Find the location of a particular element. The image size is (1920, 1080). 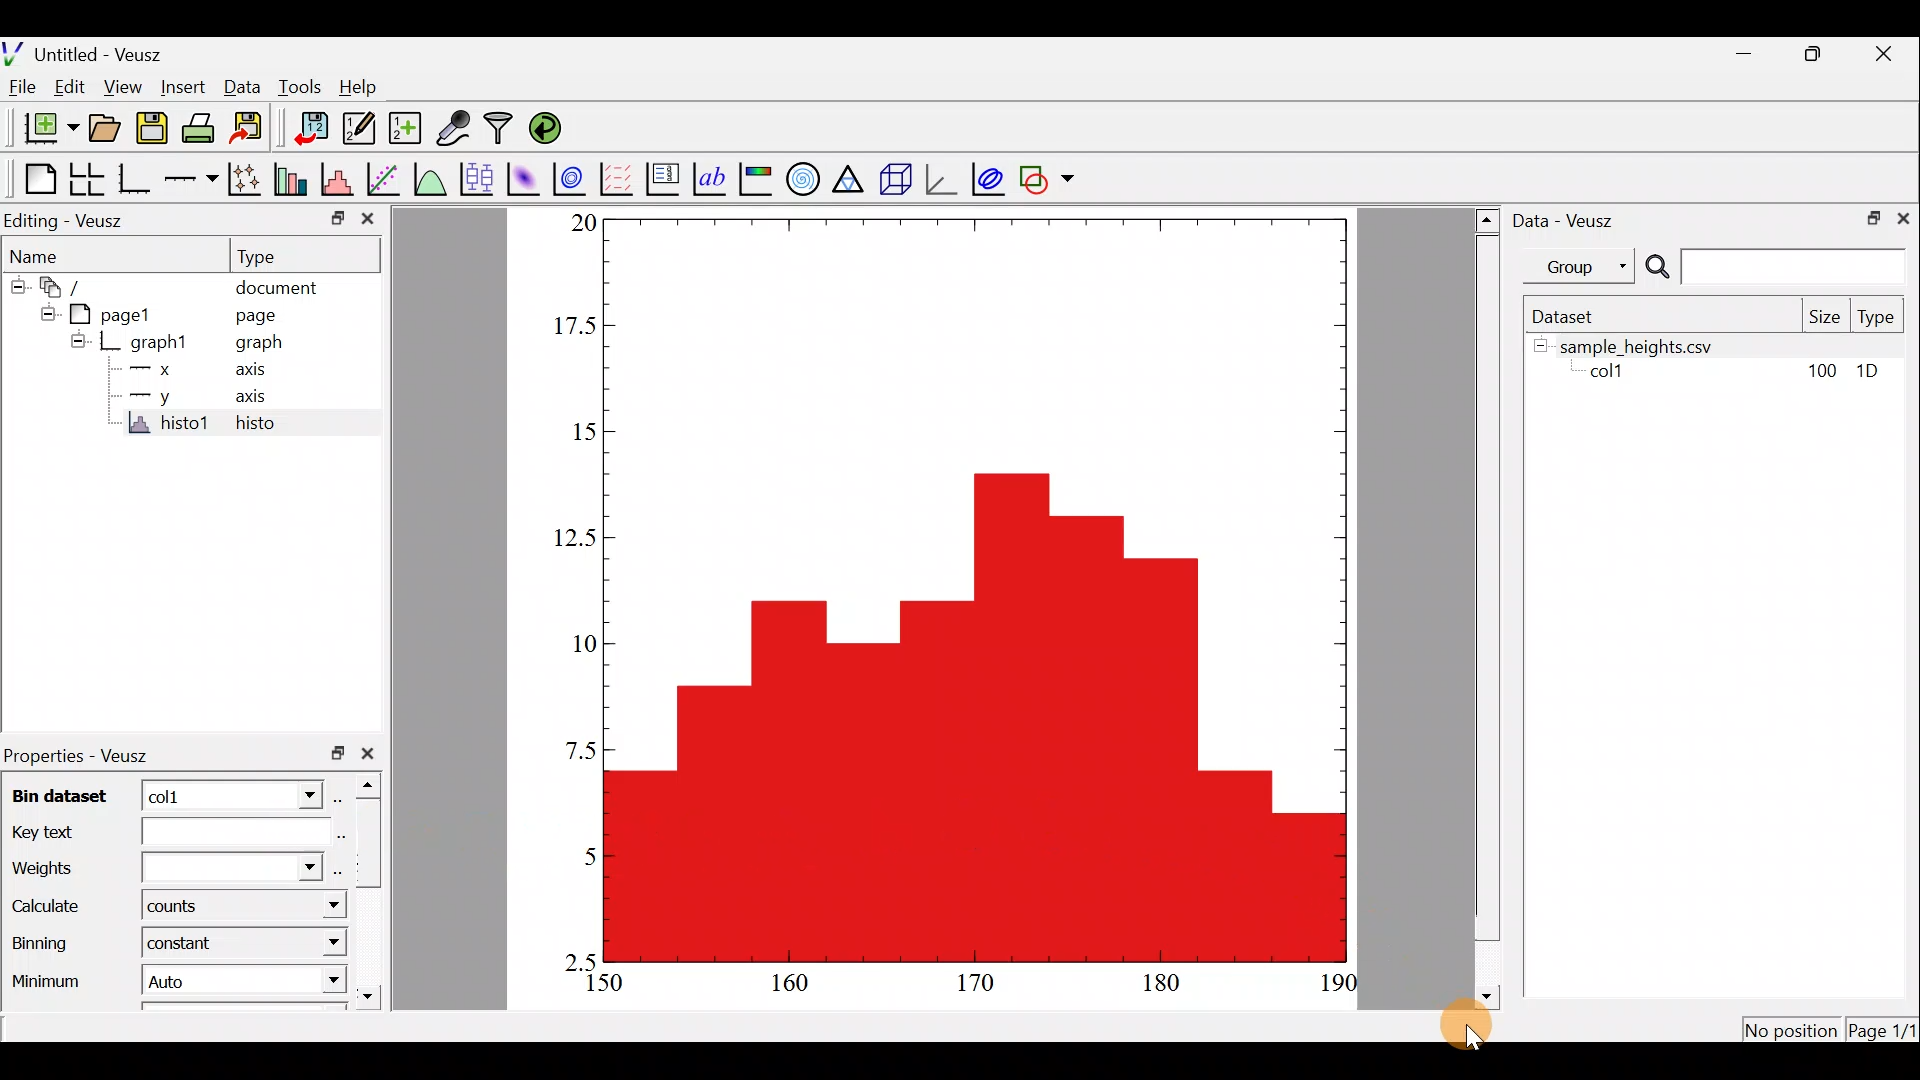

hide is located at coordinates (44, 313).